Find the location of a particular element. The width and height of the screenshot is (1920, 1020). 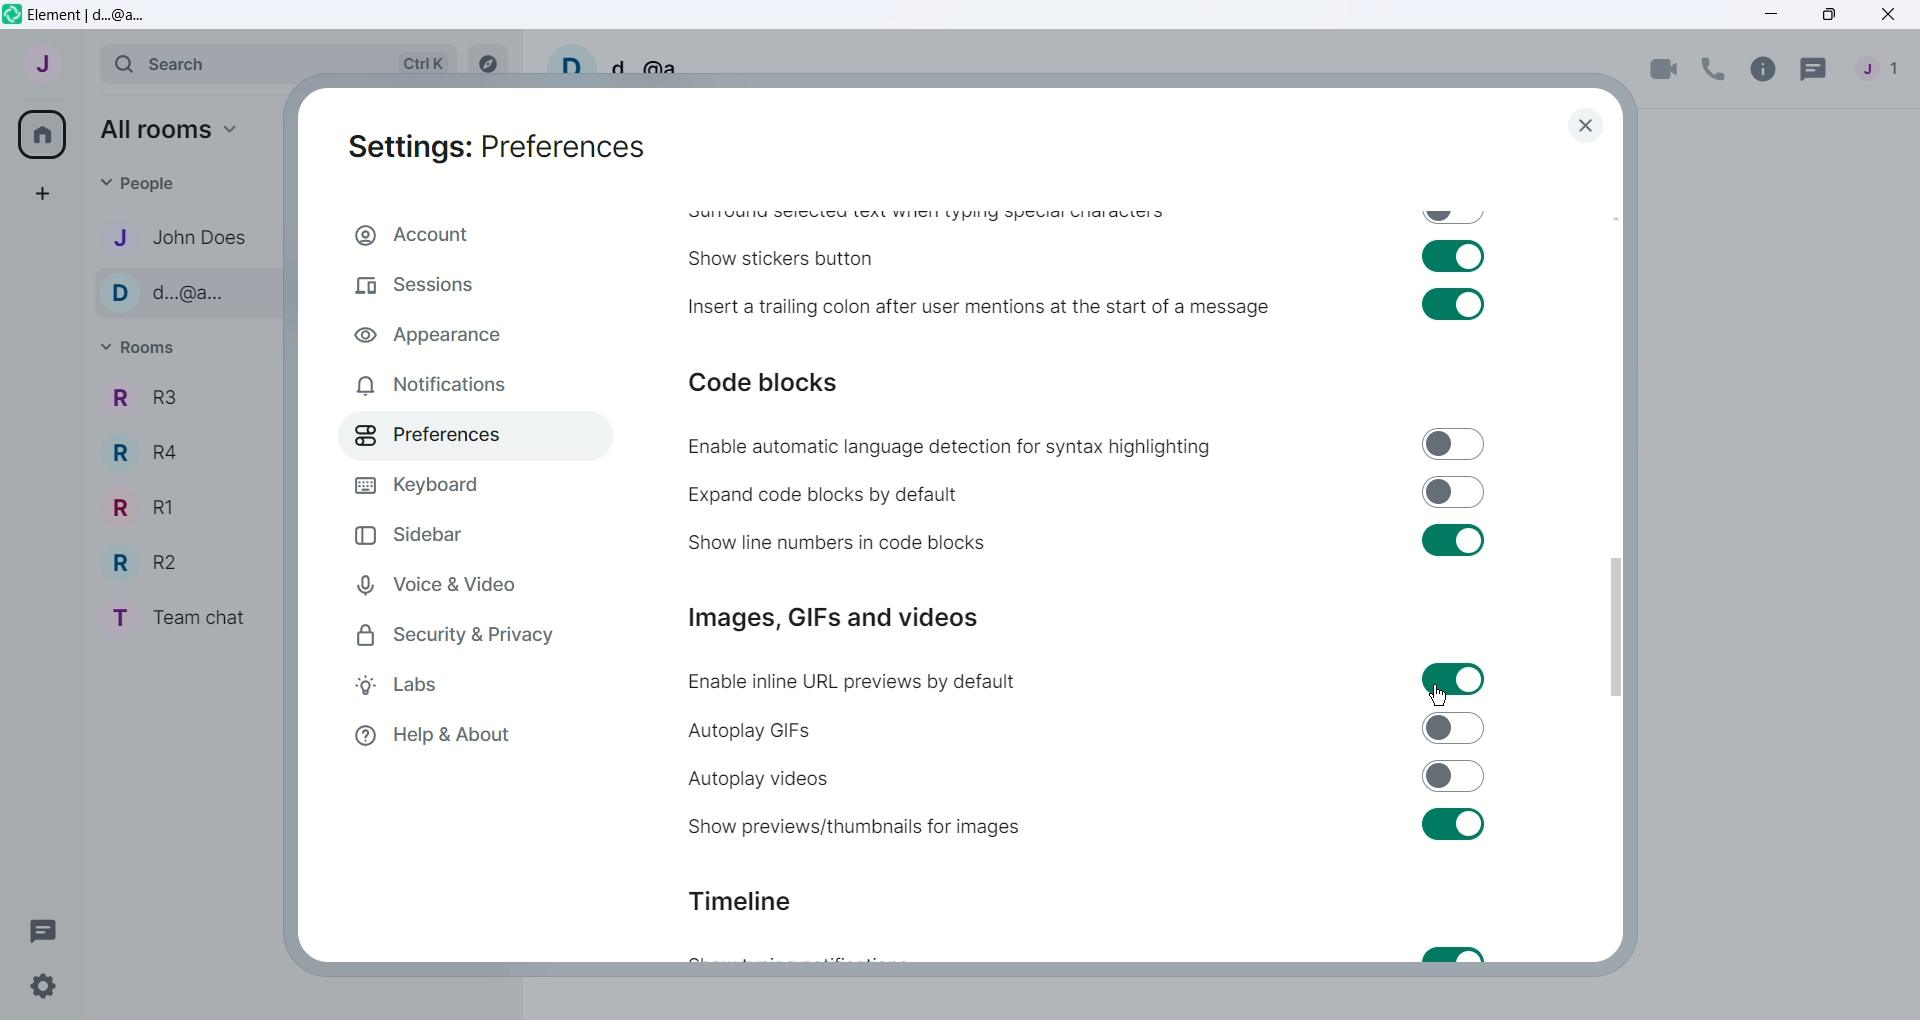

Cursor is located at coordinates (1439, 695).